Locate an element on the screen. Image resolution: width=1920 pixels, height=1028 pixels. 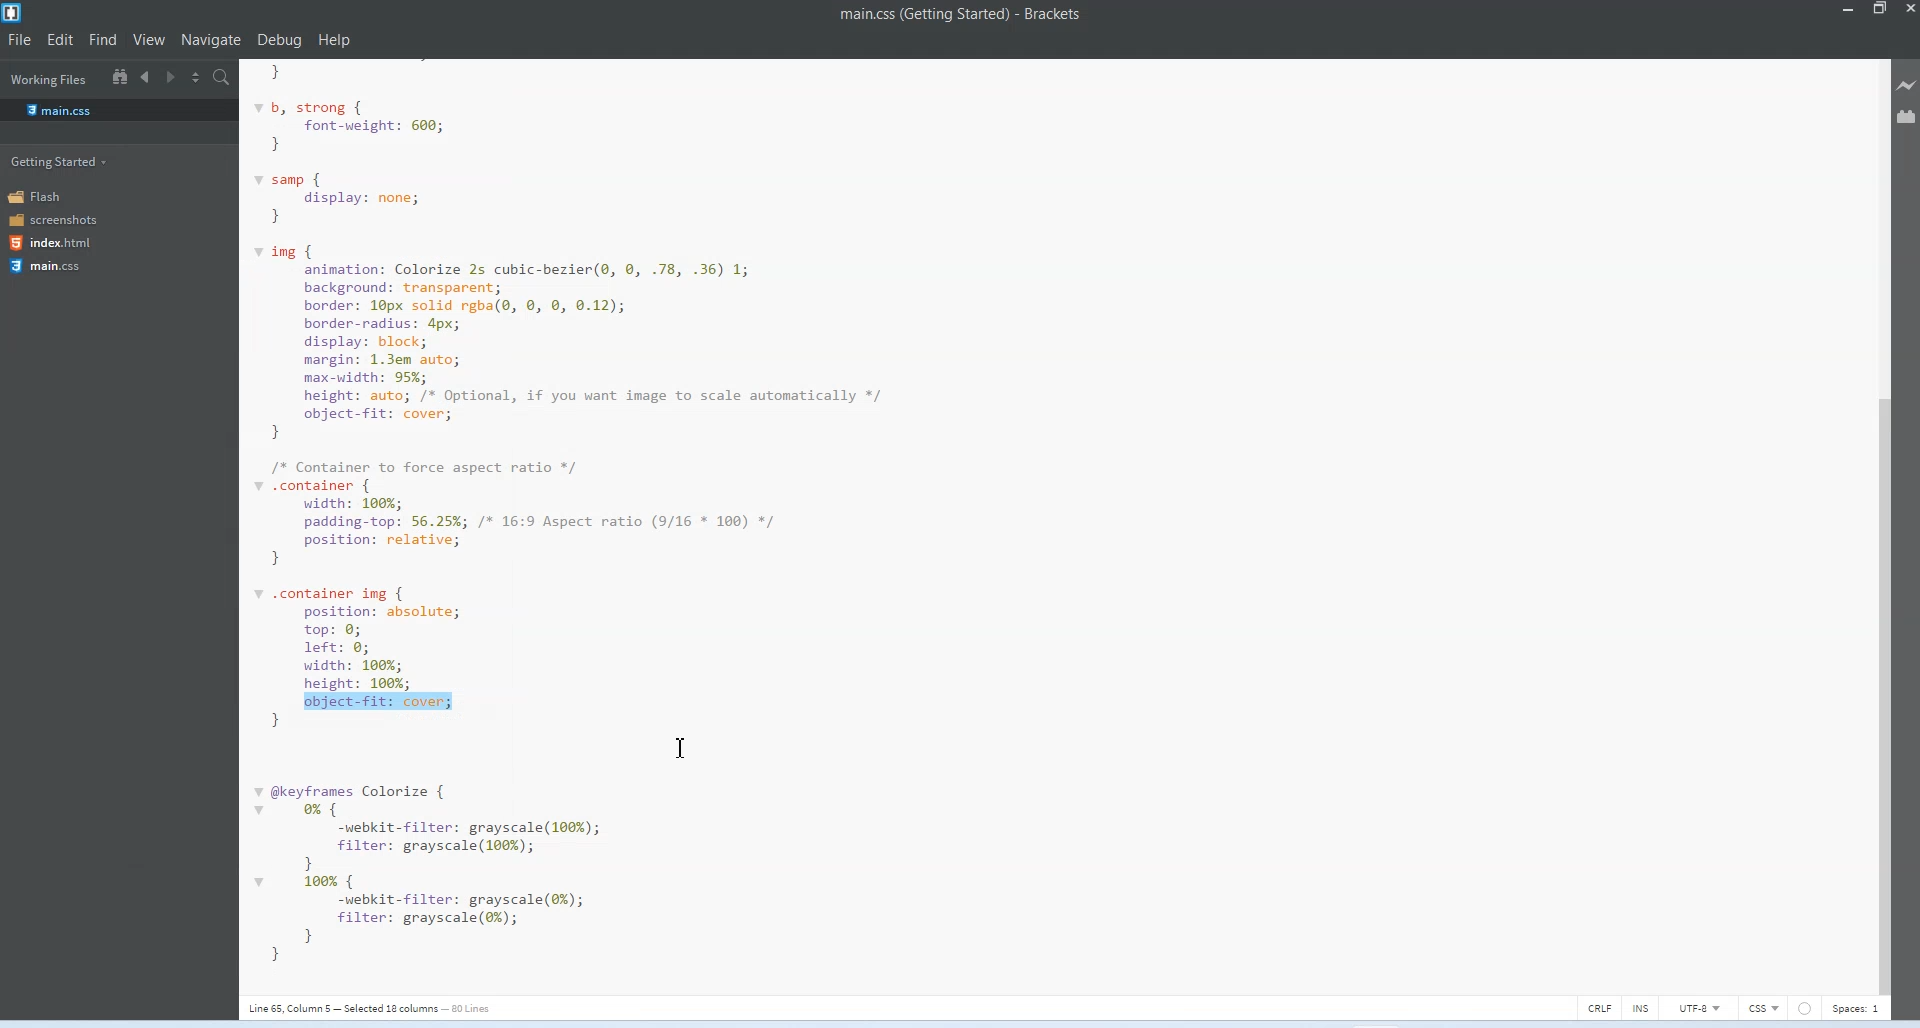
CSS is located at coordinates (1766, 1007).